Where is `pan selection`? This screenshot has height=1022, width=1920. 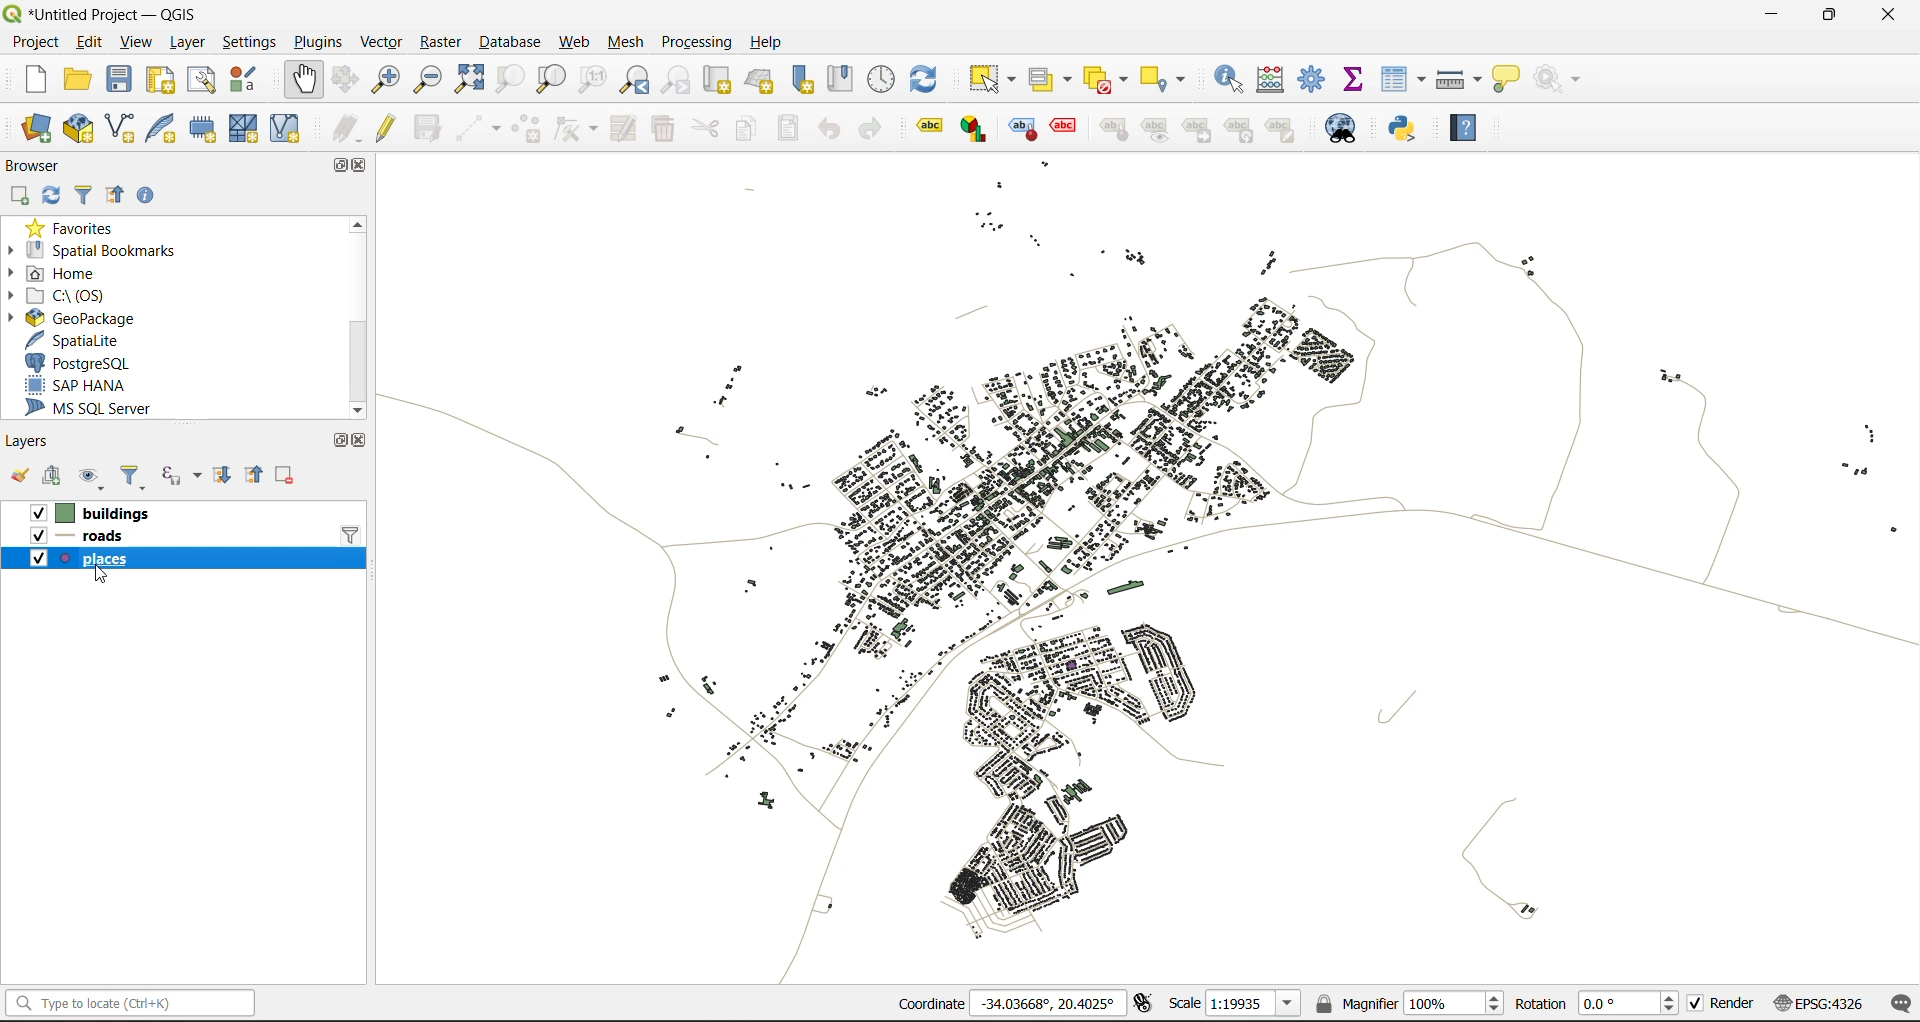
pan selection is located at coordinates (348, 79).